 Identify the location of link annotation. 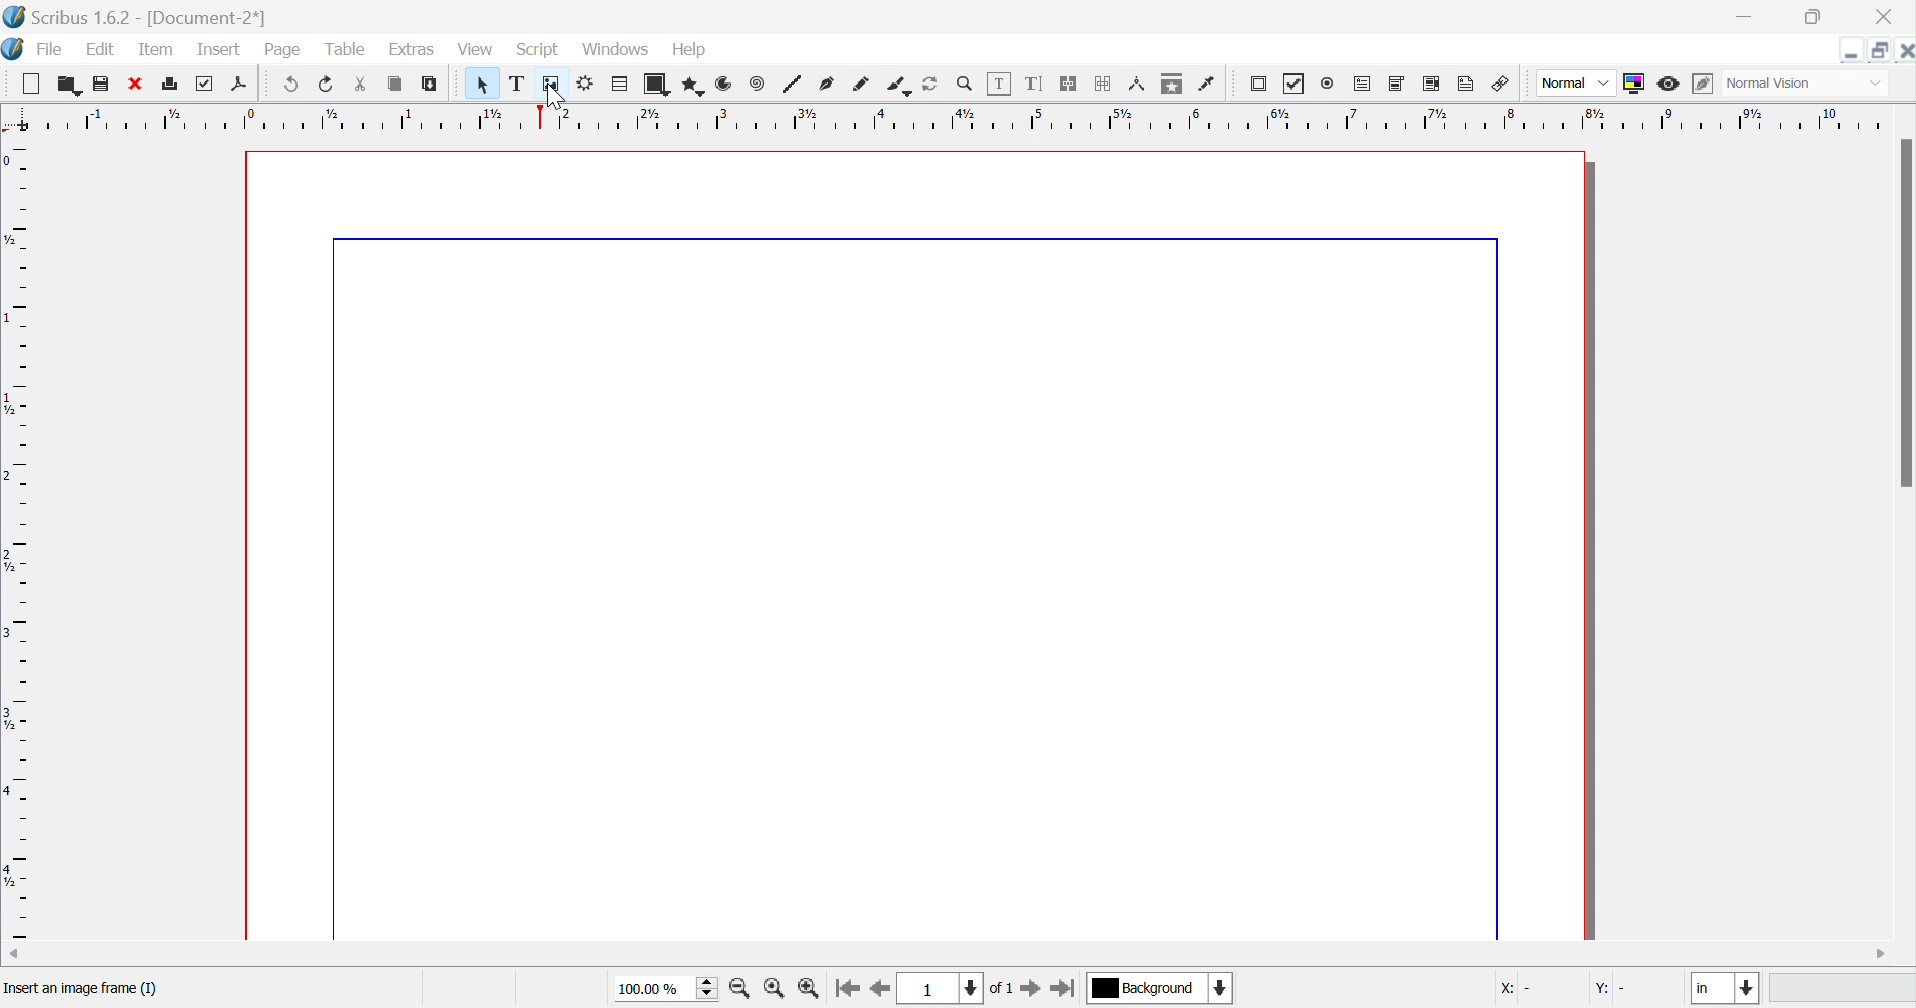
(1501, 81).